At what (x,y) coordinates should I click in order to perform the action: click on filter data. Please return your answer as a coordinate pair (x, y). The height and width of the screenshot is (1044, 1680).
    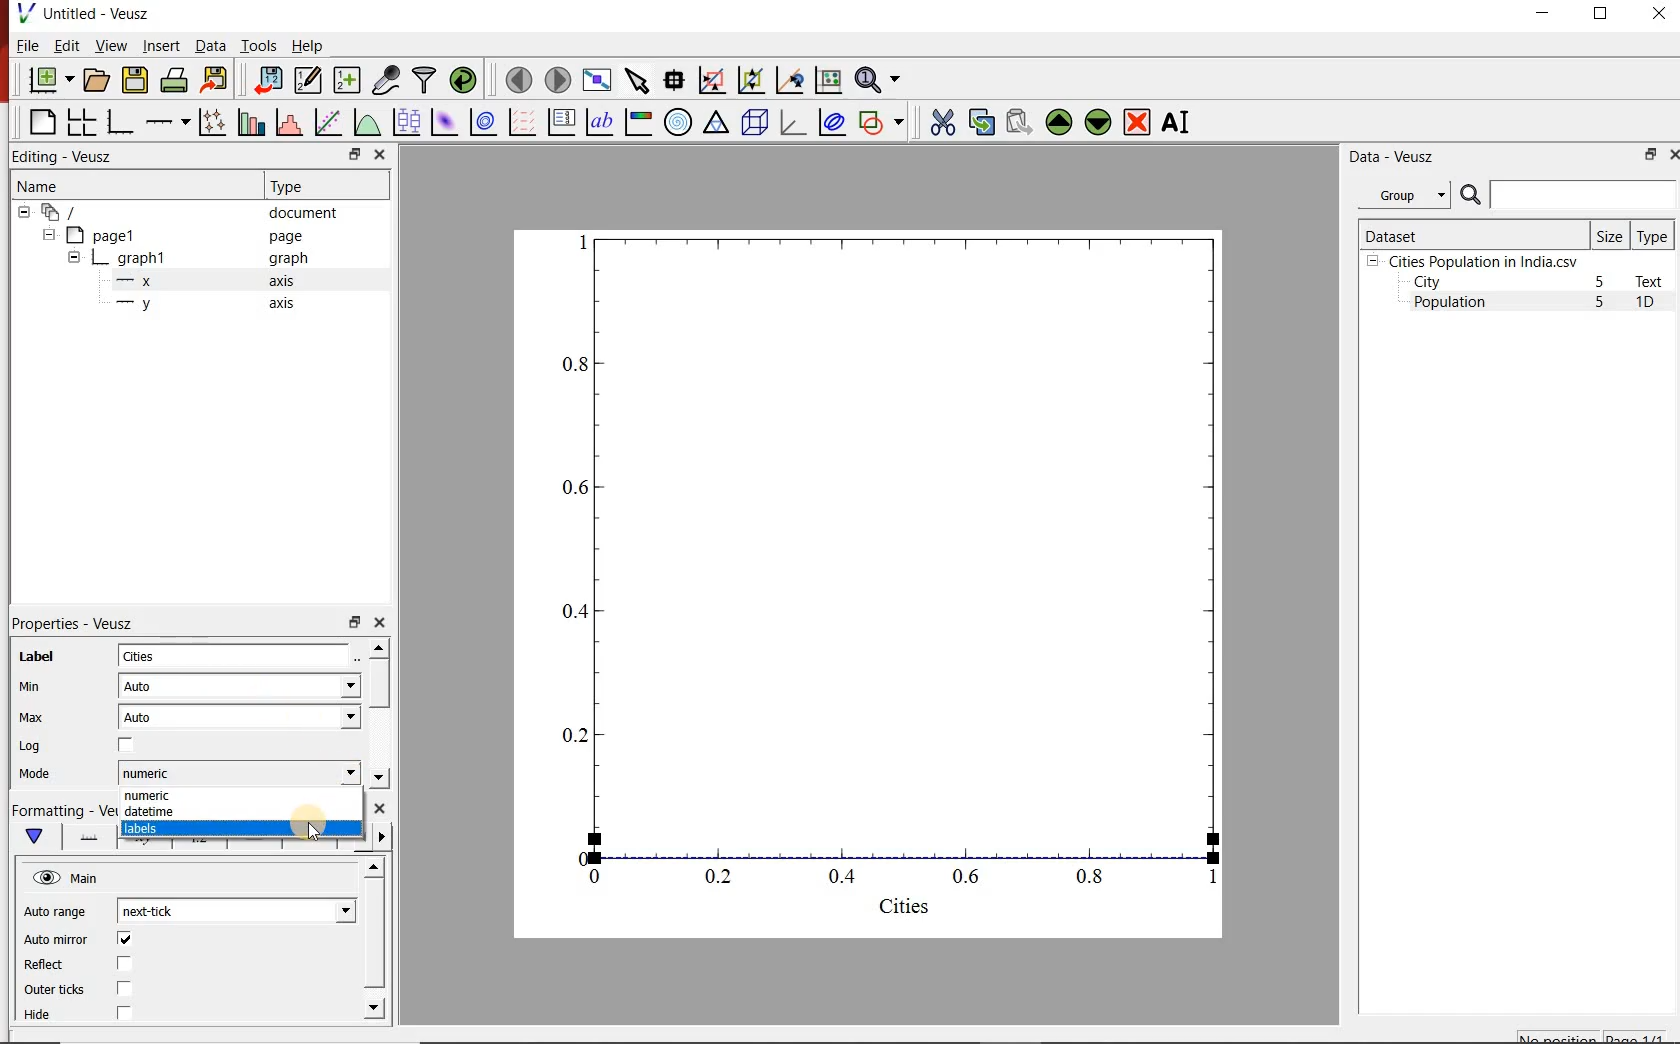
    Looking at the image, I should click on (425, 81).